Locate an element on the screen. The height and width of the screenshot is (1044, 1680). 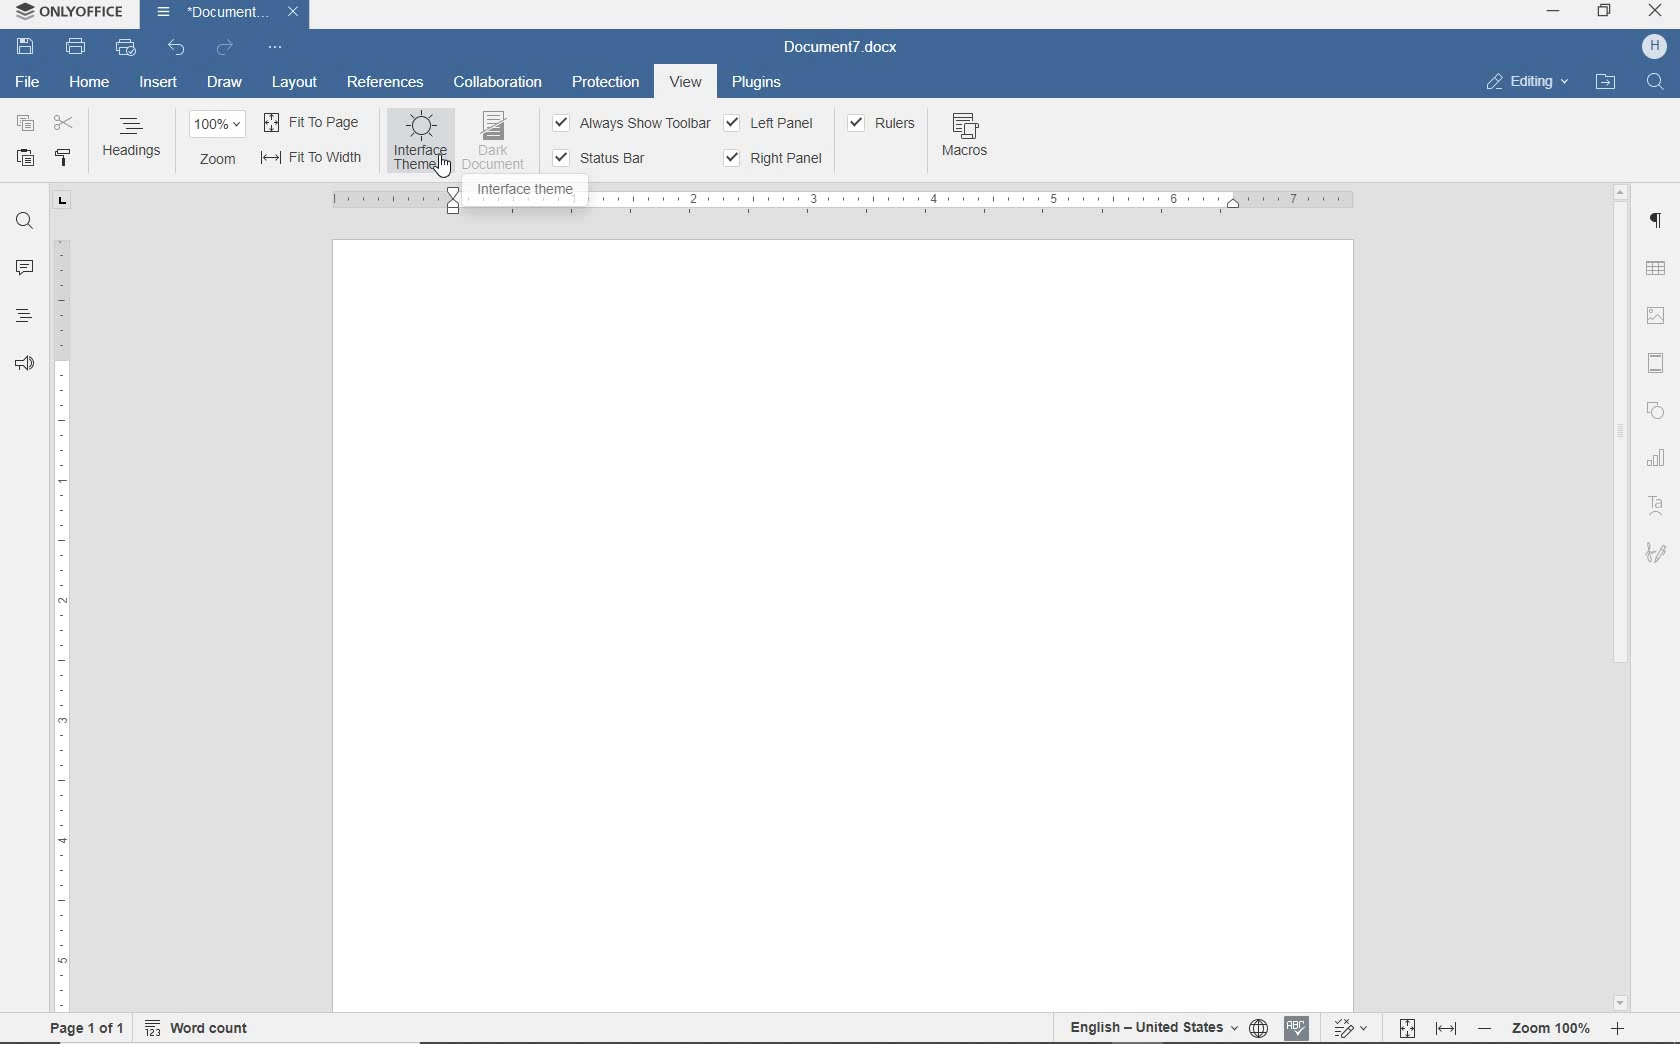
LEFT PANEL is located at coordinates (771, 122).